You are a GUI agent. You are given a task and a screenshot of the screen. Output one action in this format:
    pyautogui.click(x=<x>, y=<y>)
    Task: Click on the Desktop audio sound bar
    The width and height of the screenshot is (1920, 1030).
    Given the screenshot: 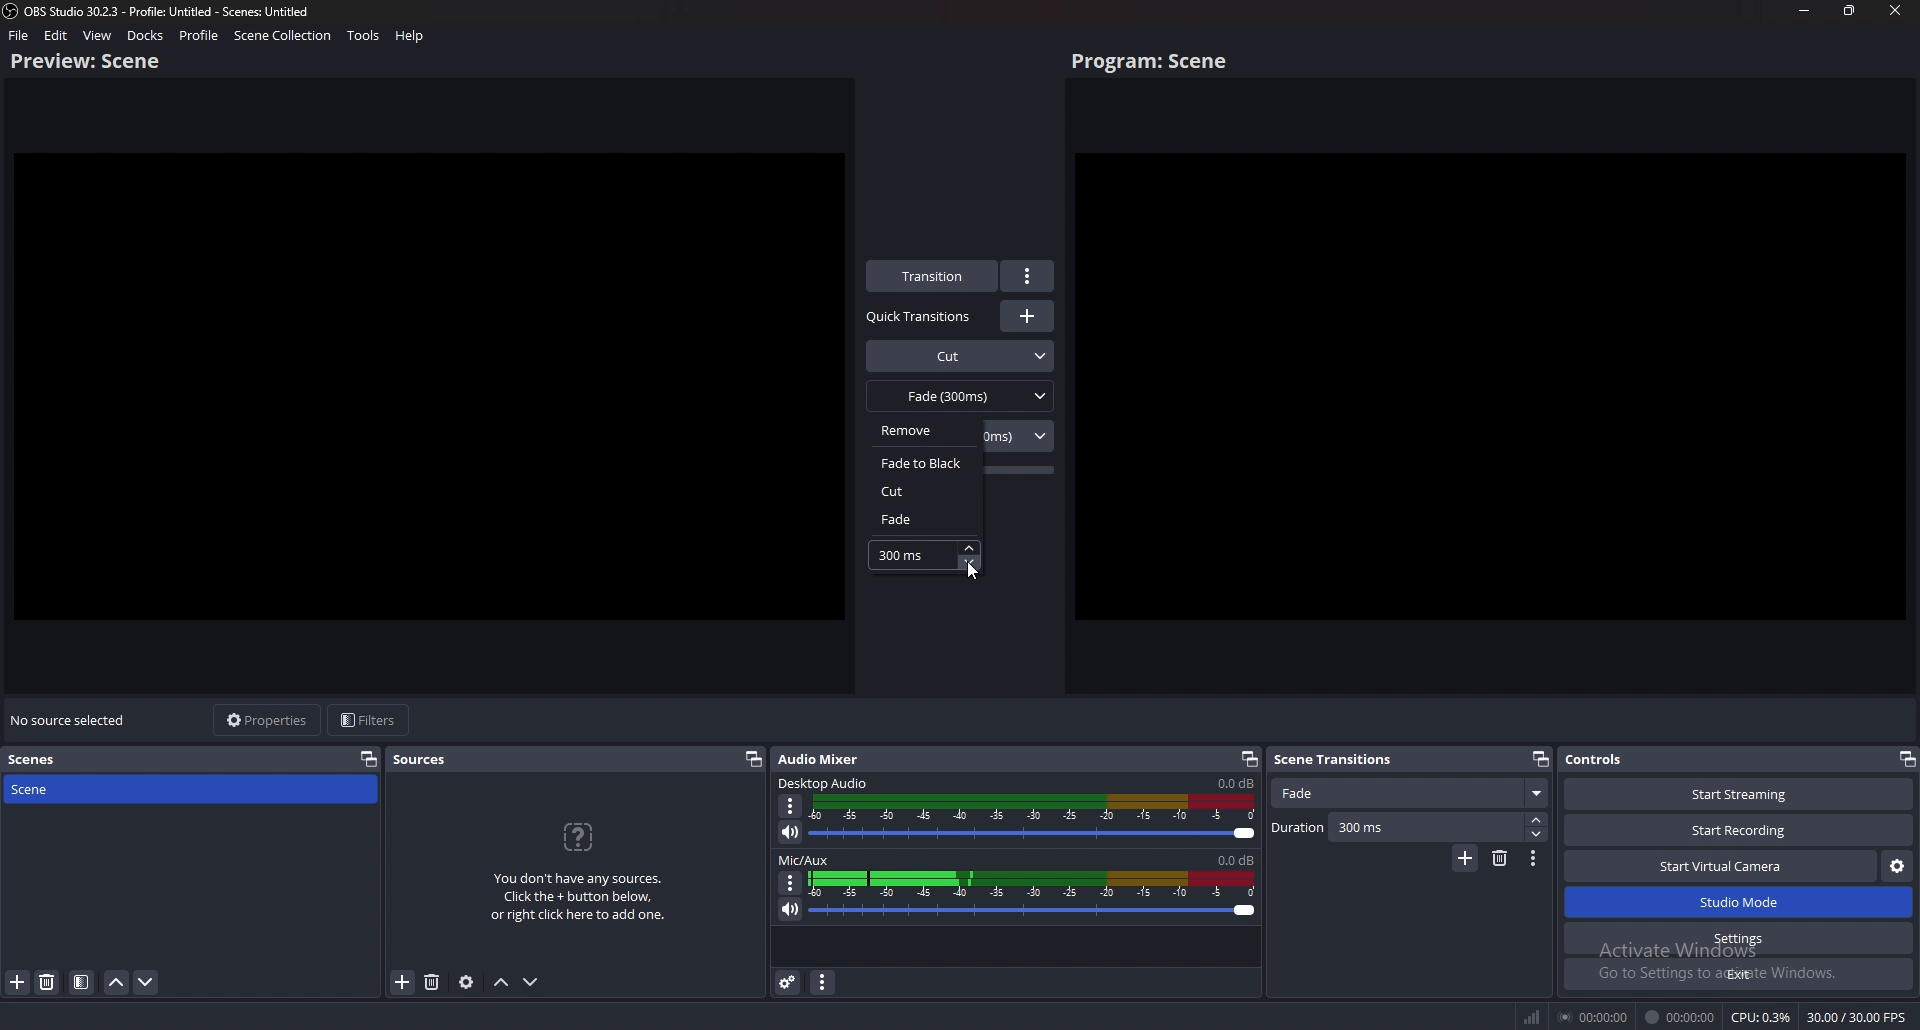 What is the action you would take?
    pyautogui.click(x=1037, y=820)
    